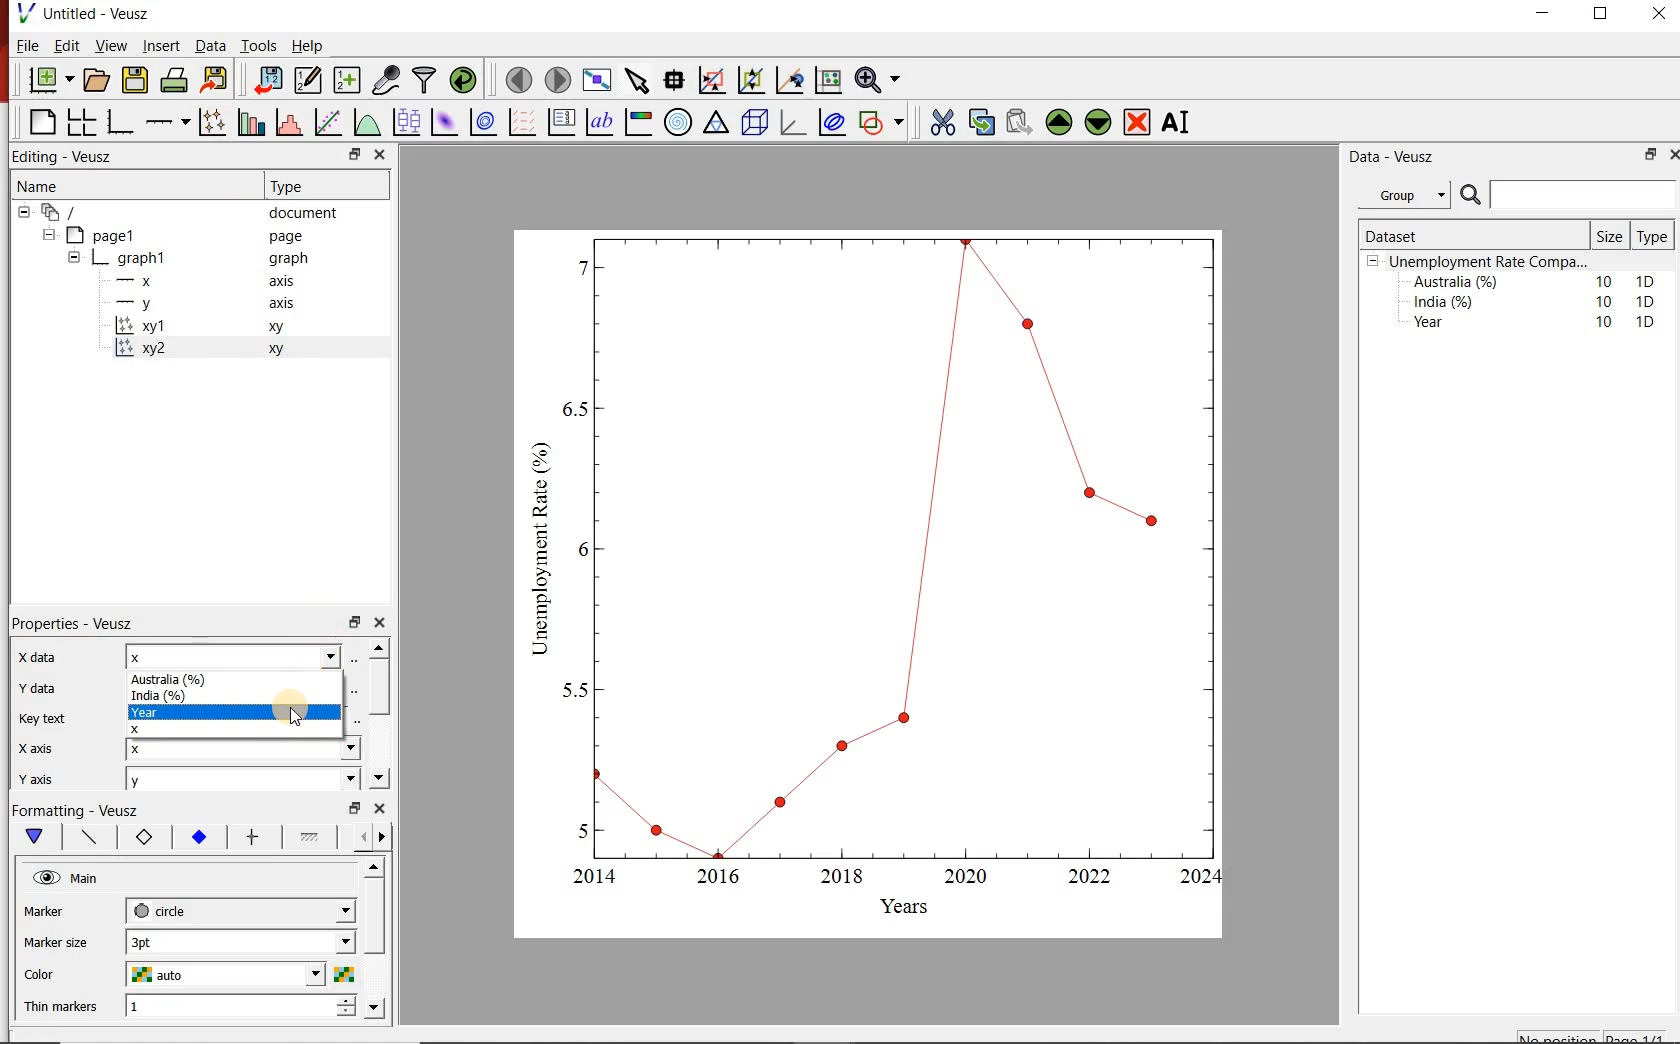  Describe the element at coordinates (46, 877) in the screenshot. I see `hide/unhide` at that location.